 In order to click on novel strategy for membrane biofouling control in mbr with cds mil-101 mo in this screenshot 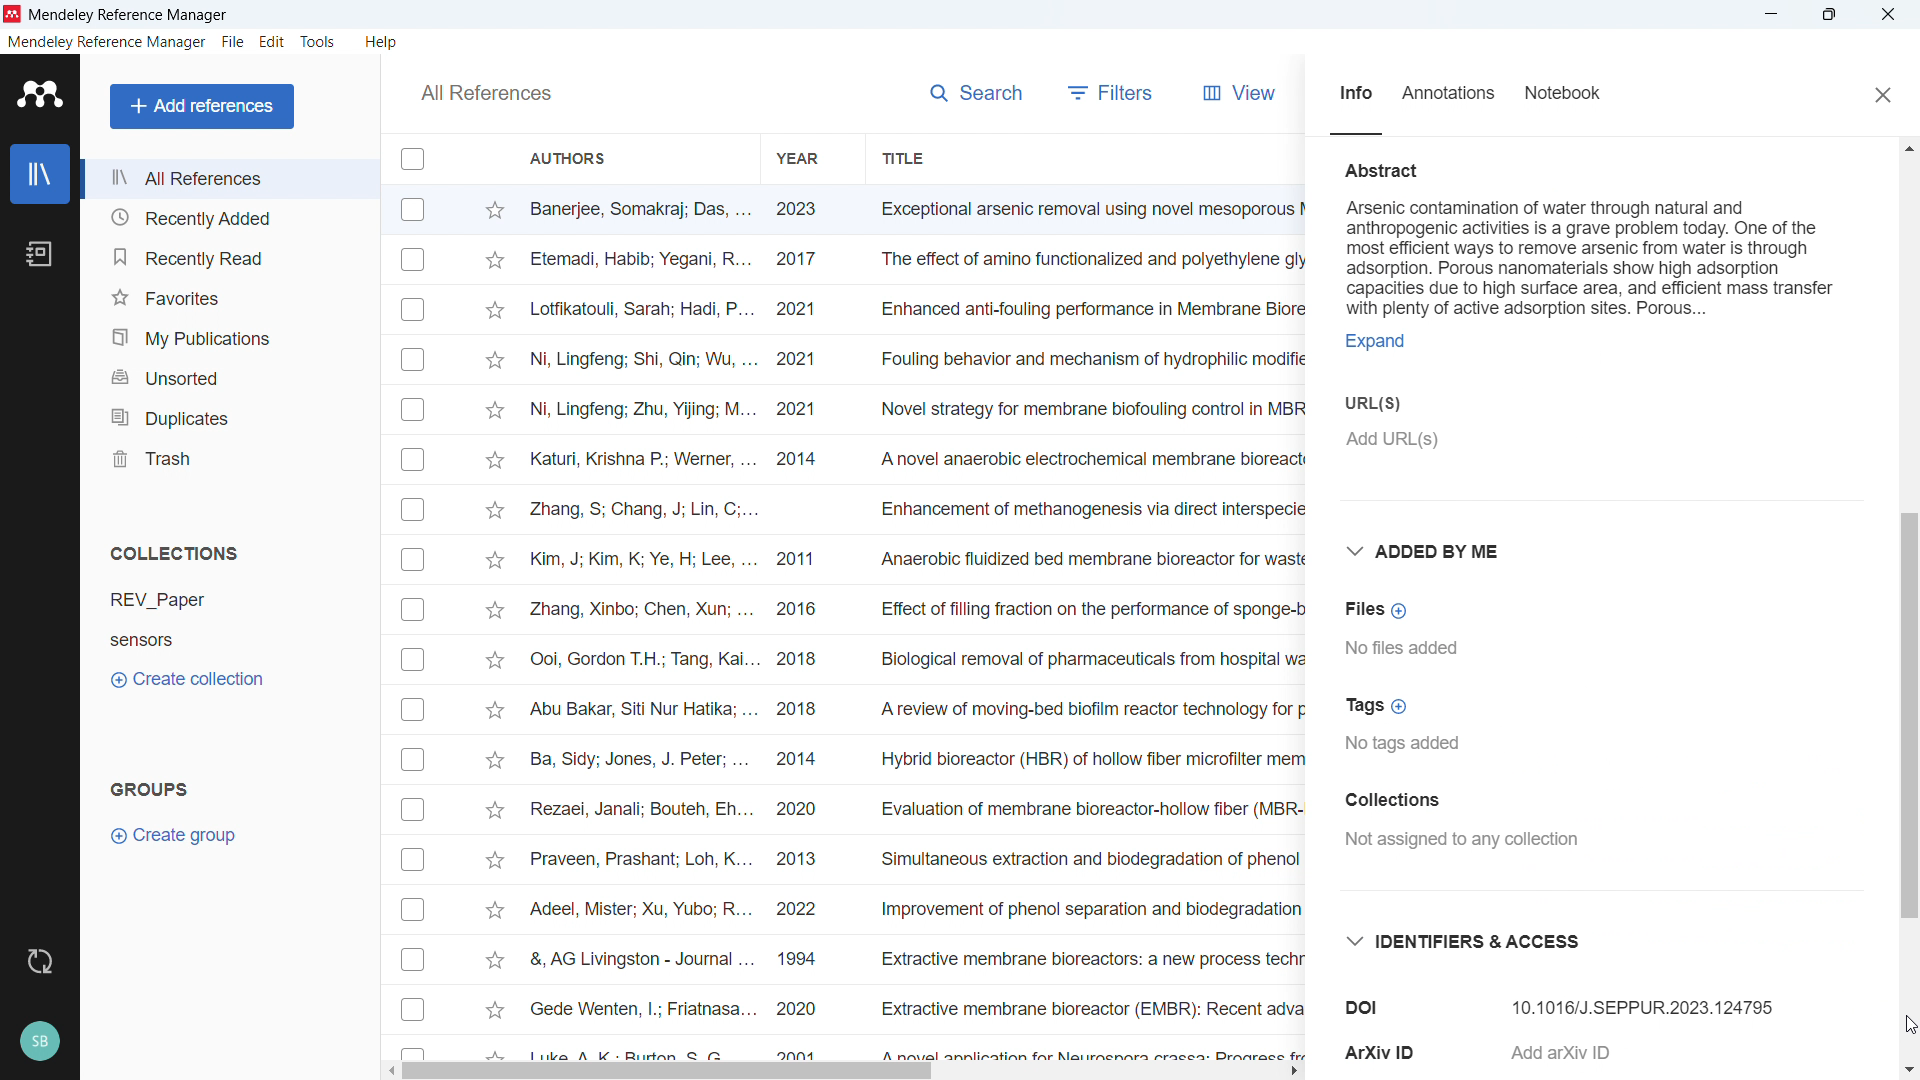, I will do `click(1088, 408)`.